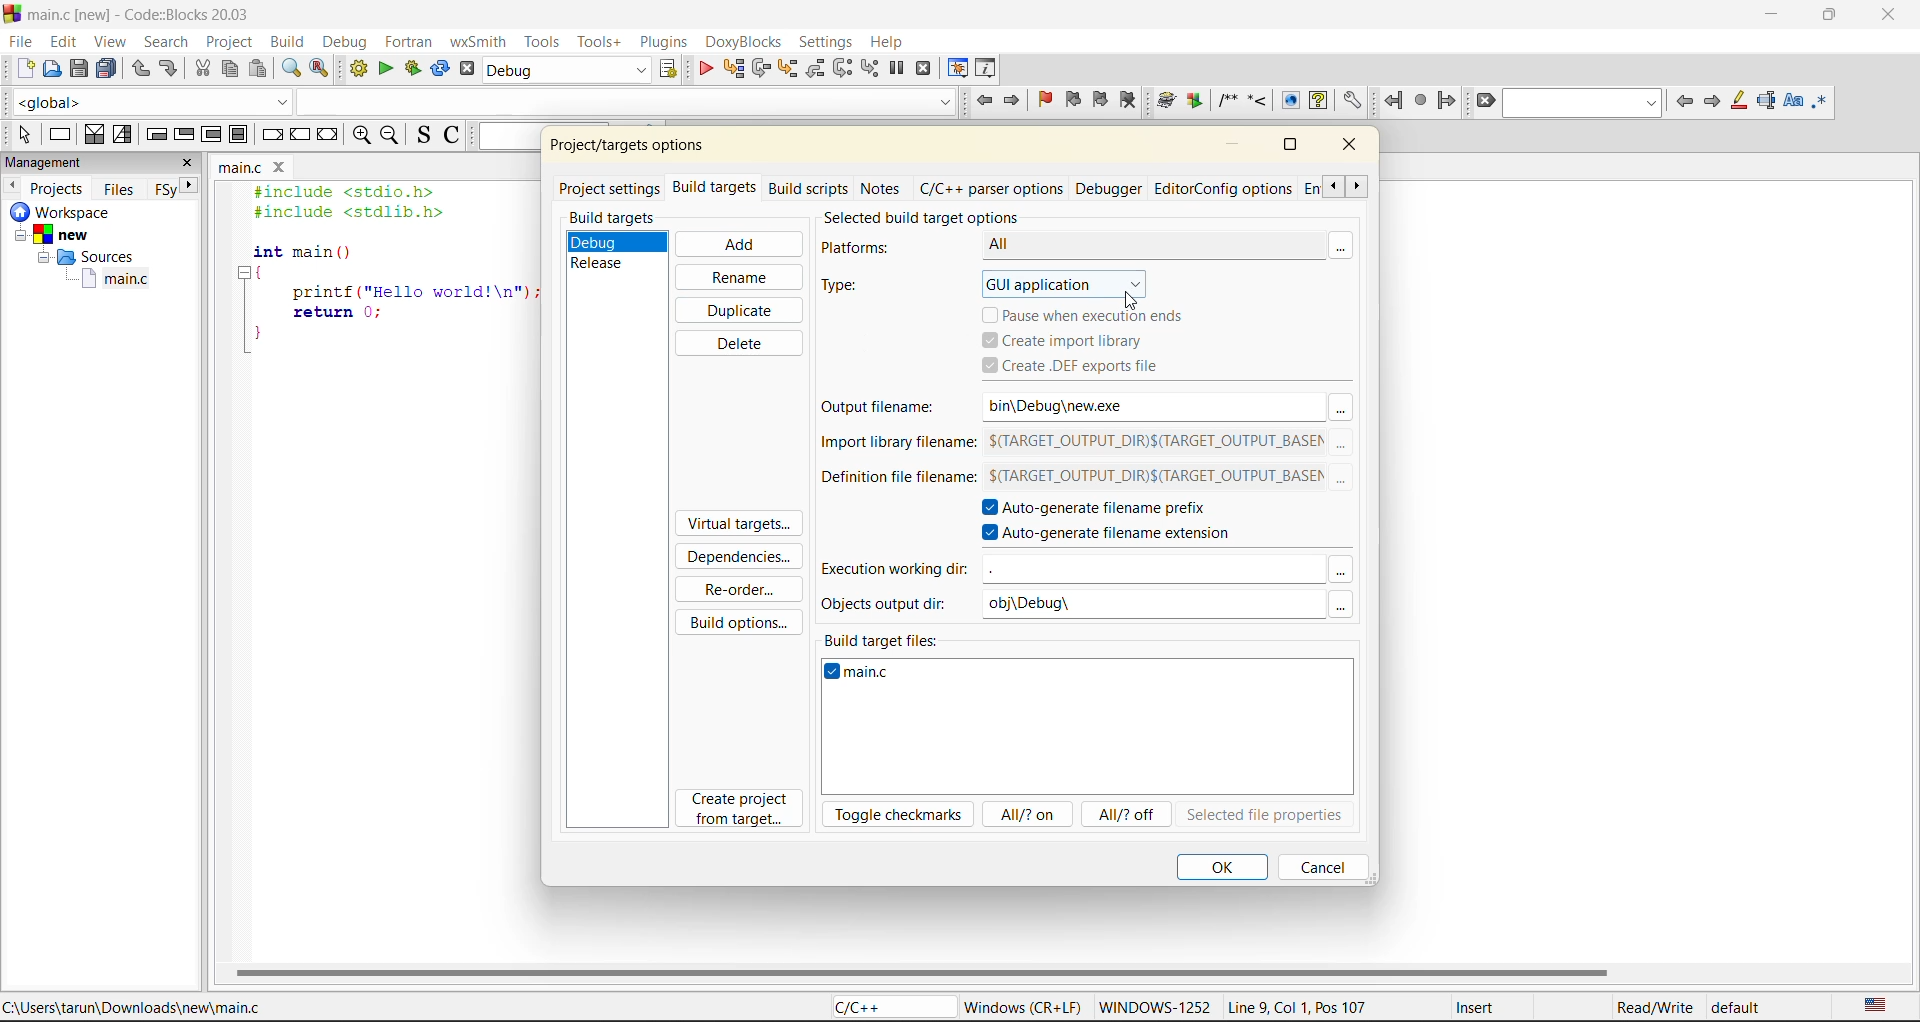  What do you see at coordinates (283, 168) in the screenshot?
I see `Close` at bounding box center [283, 168].